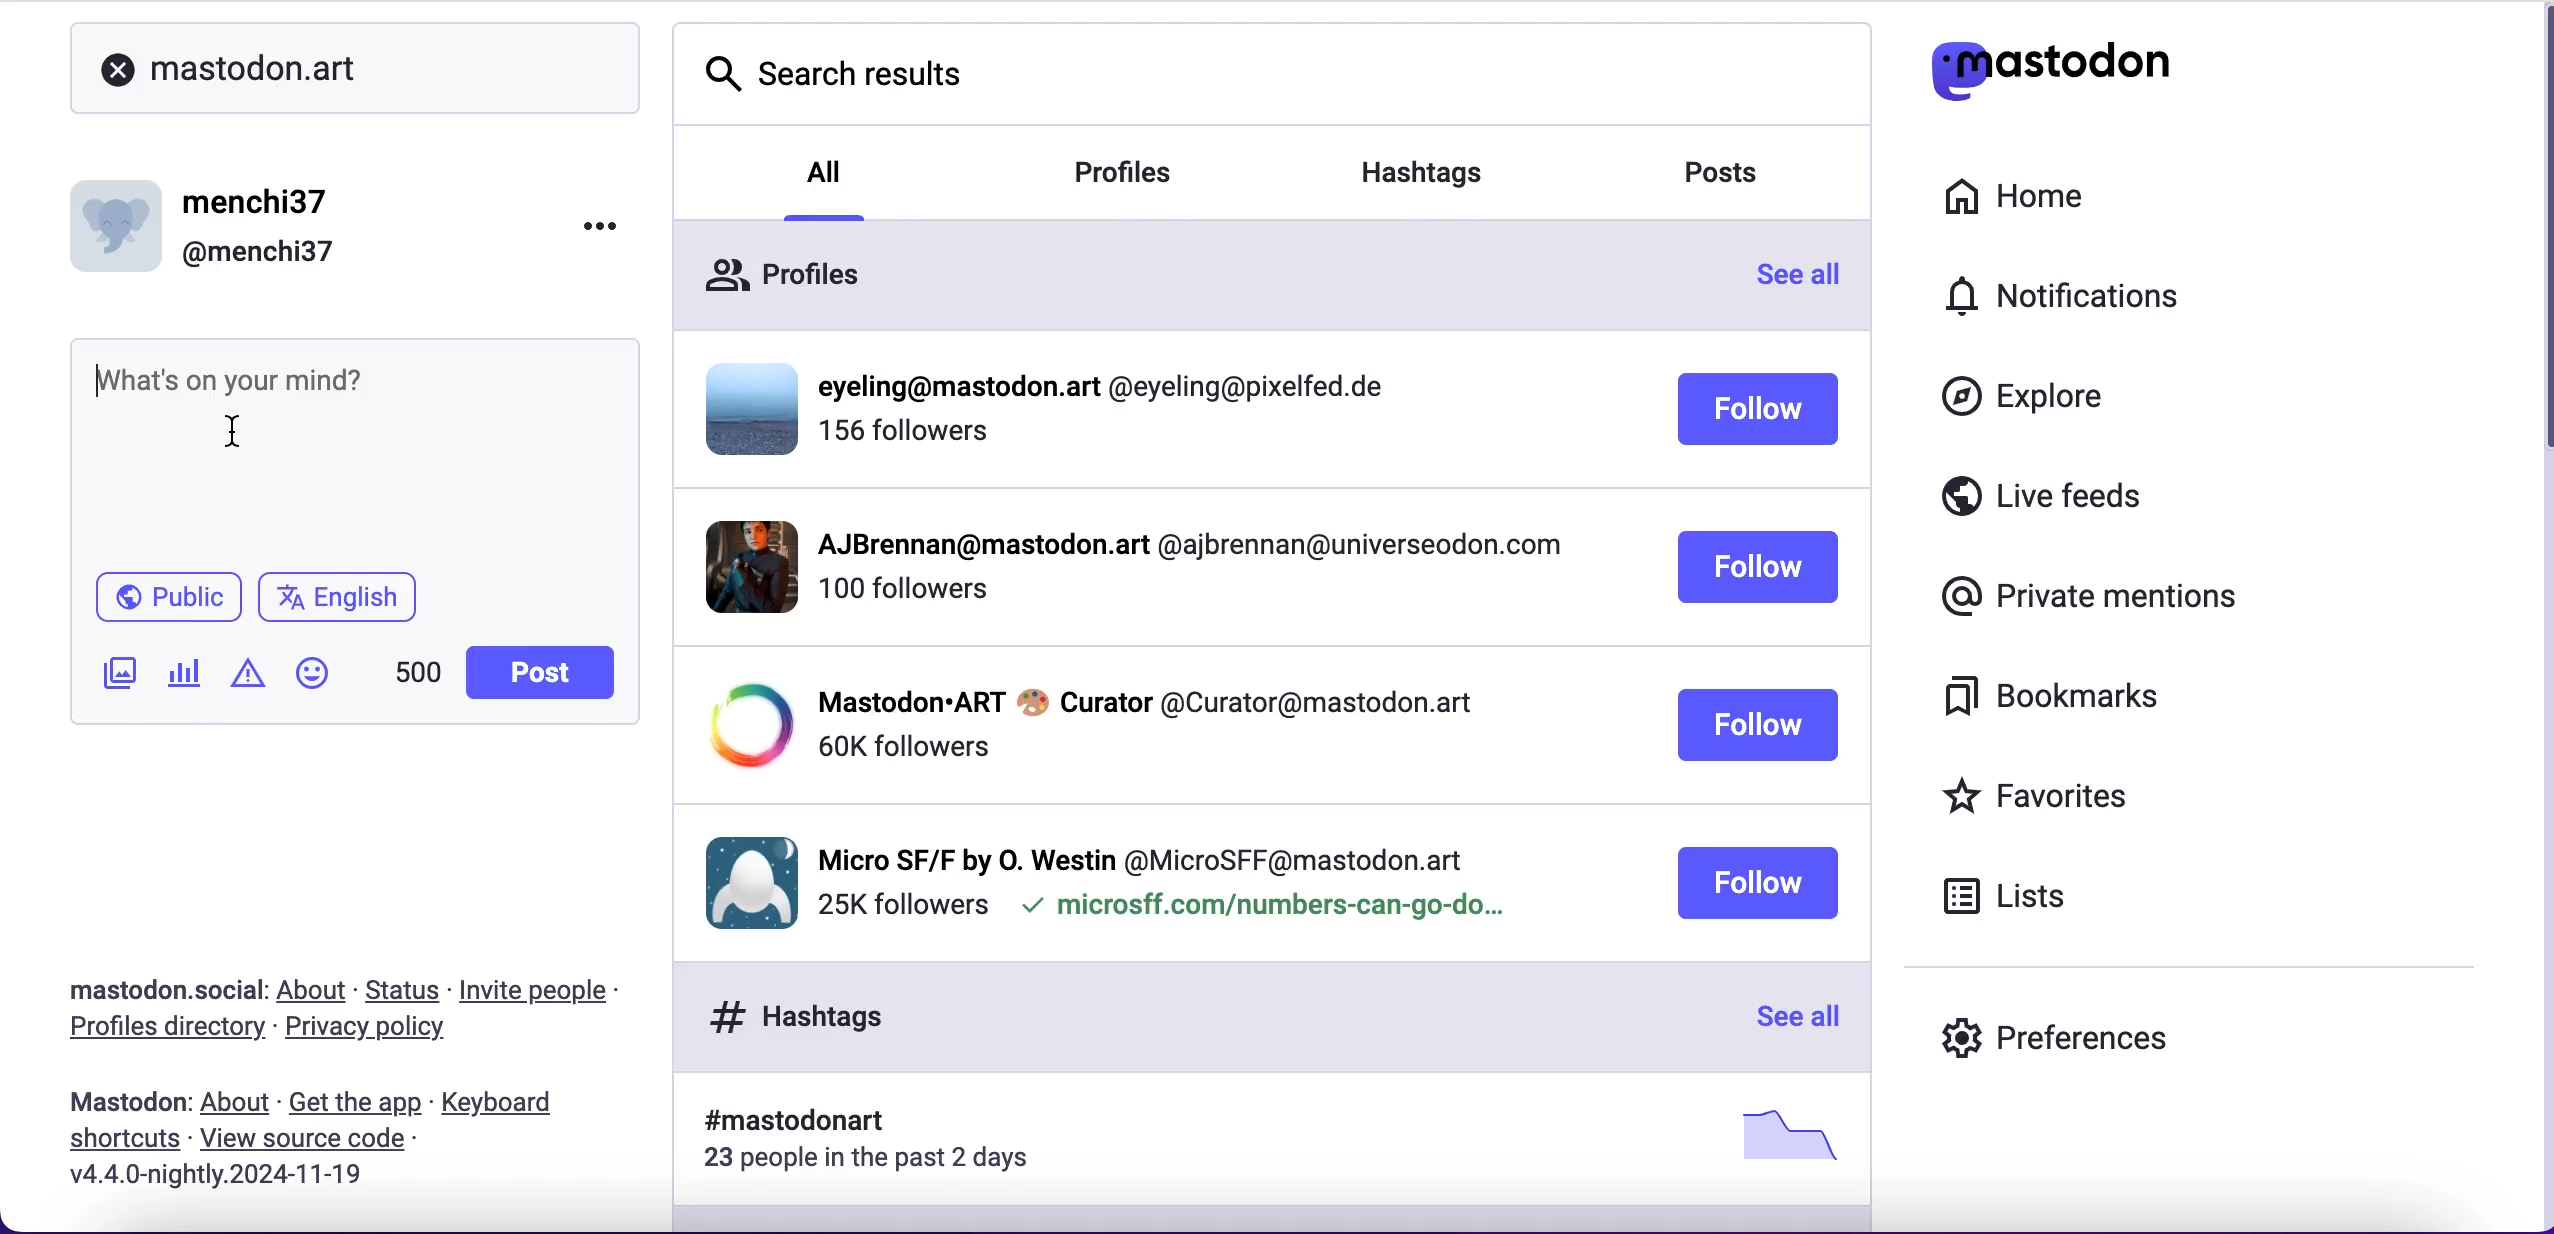 The image size is (2554, 1234). What do you see at coordinates (321, 1140) in the screenshot?
I see `view source code` at bounding box center [321, 1140].